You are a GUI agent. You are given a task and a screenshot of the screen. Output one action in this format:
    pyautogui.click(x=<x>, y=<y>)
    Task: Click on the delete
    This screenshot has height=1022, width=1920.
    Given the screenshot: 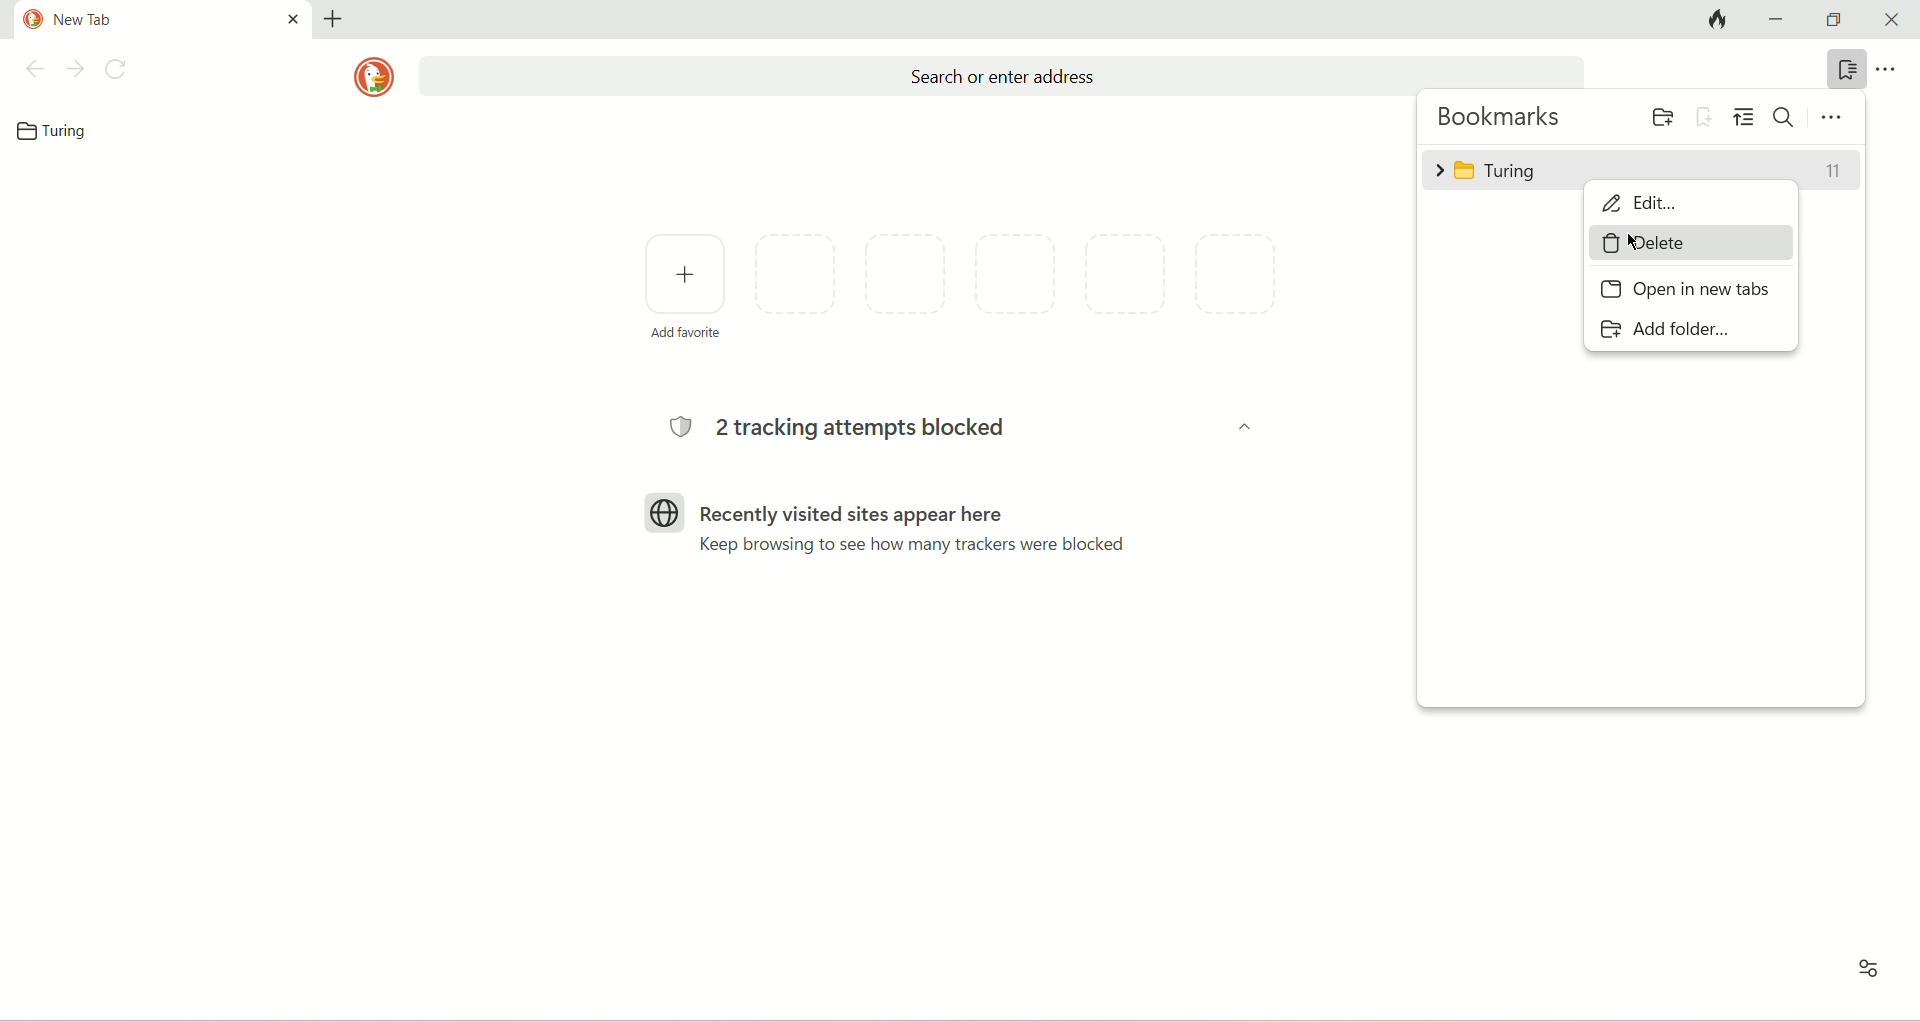 What is the action you would take?
    pyautogui.click(x=1690, y=242)
    